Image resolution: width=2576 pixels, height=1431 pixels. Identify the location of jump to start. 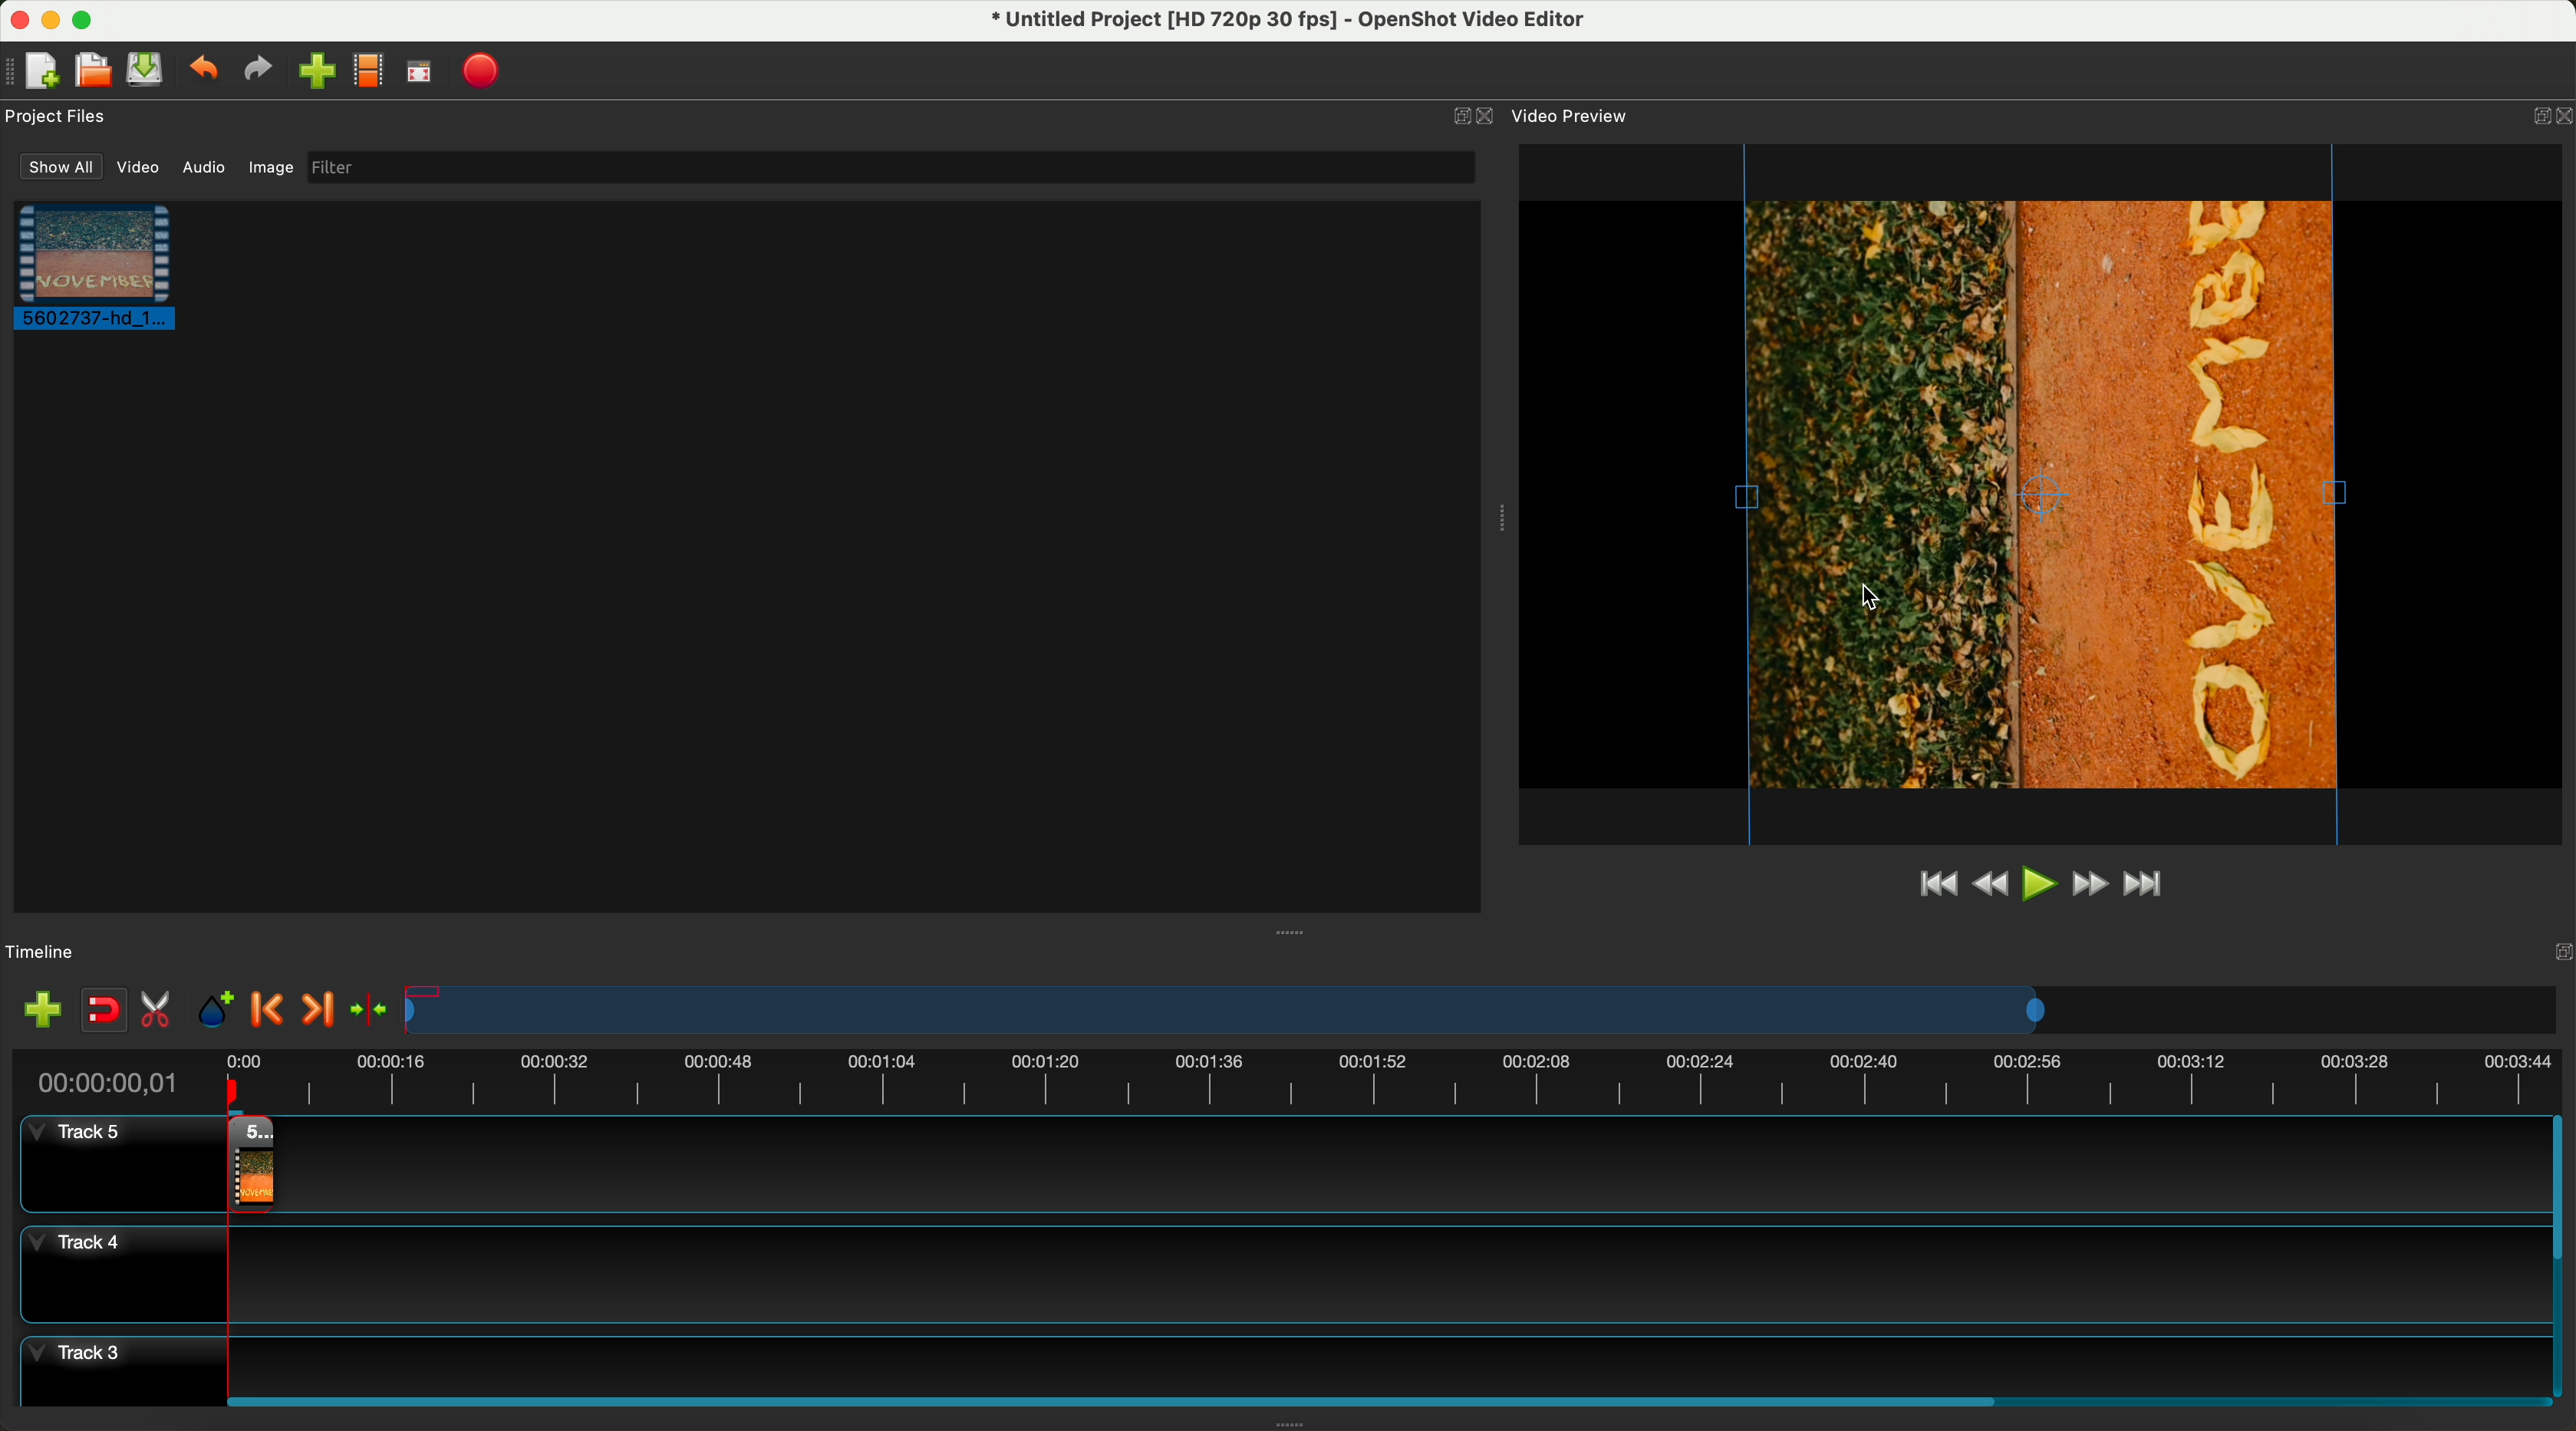
(1935, 886).